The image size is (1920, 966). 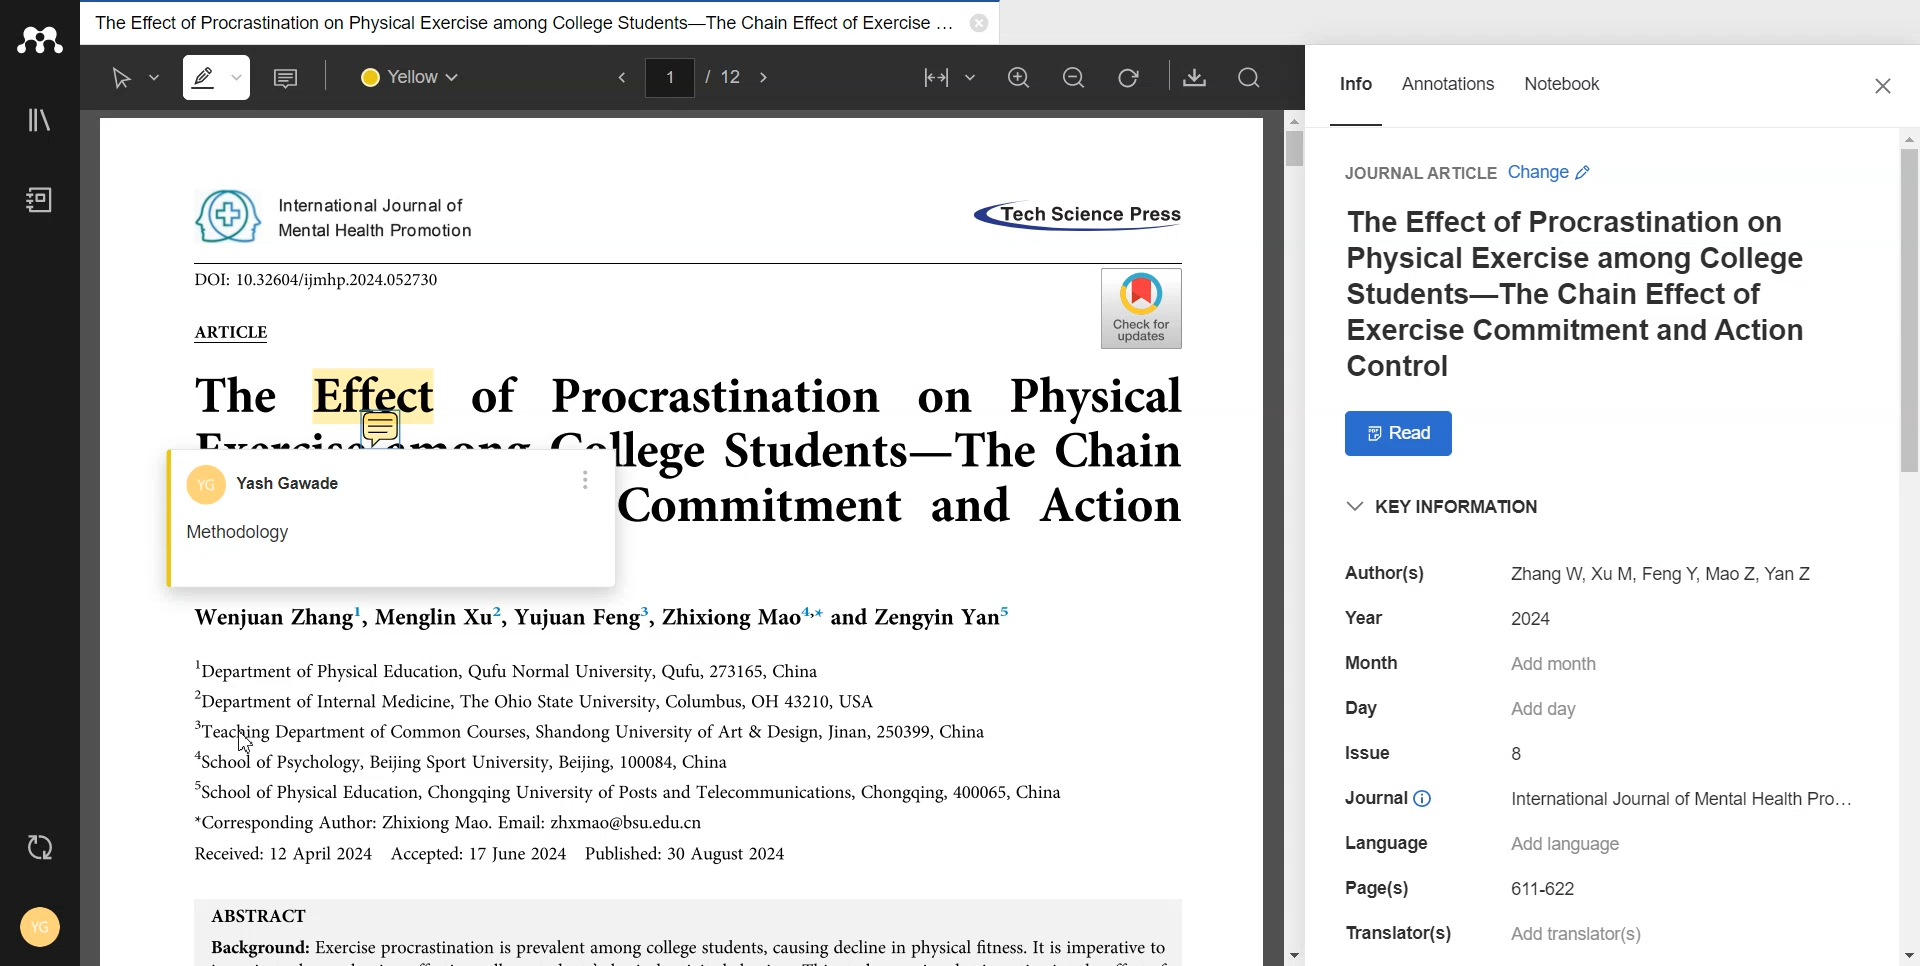 What do you see at coordinates (272, 483) in the screenshot?
I see `Account` at bounding box center [272, 483].